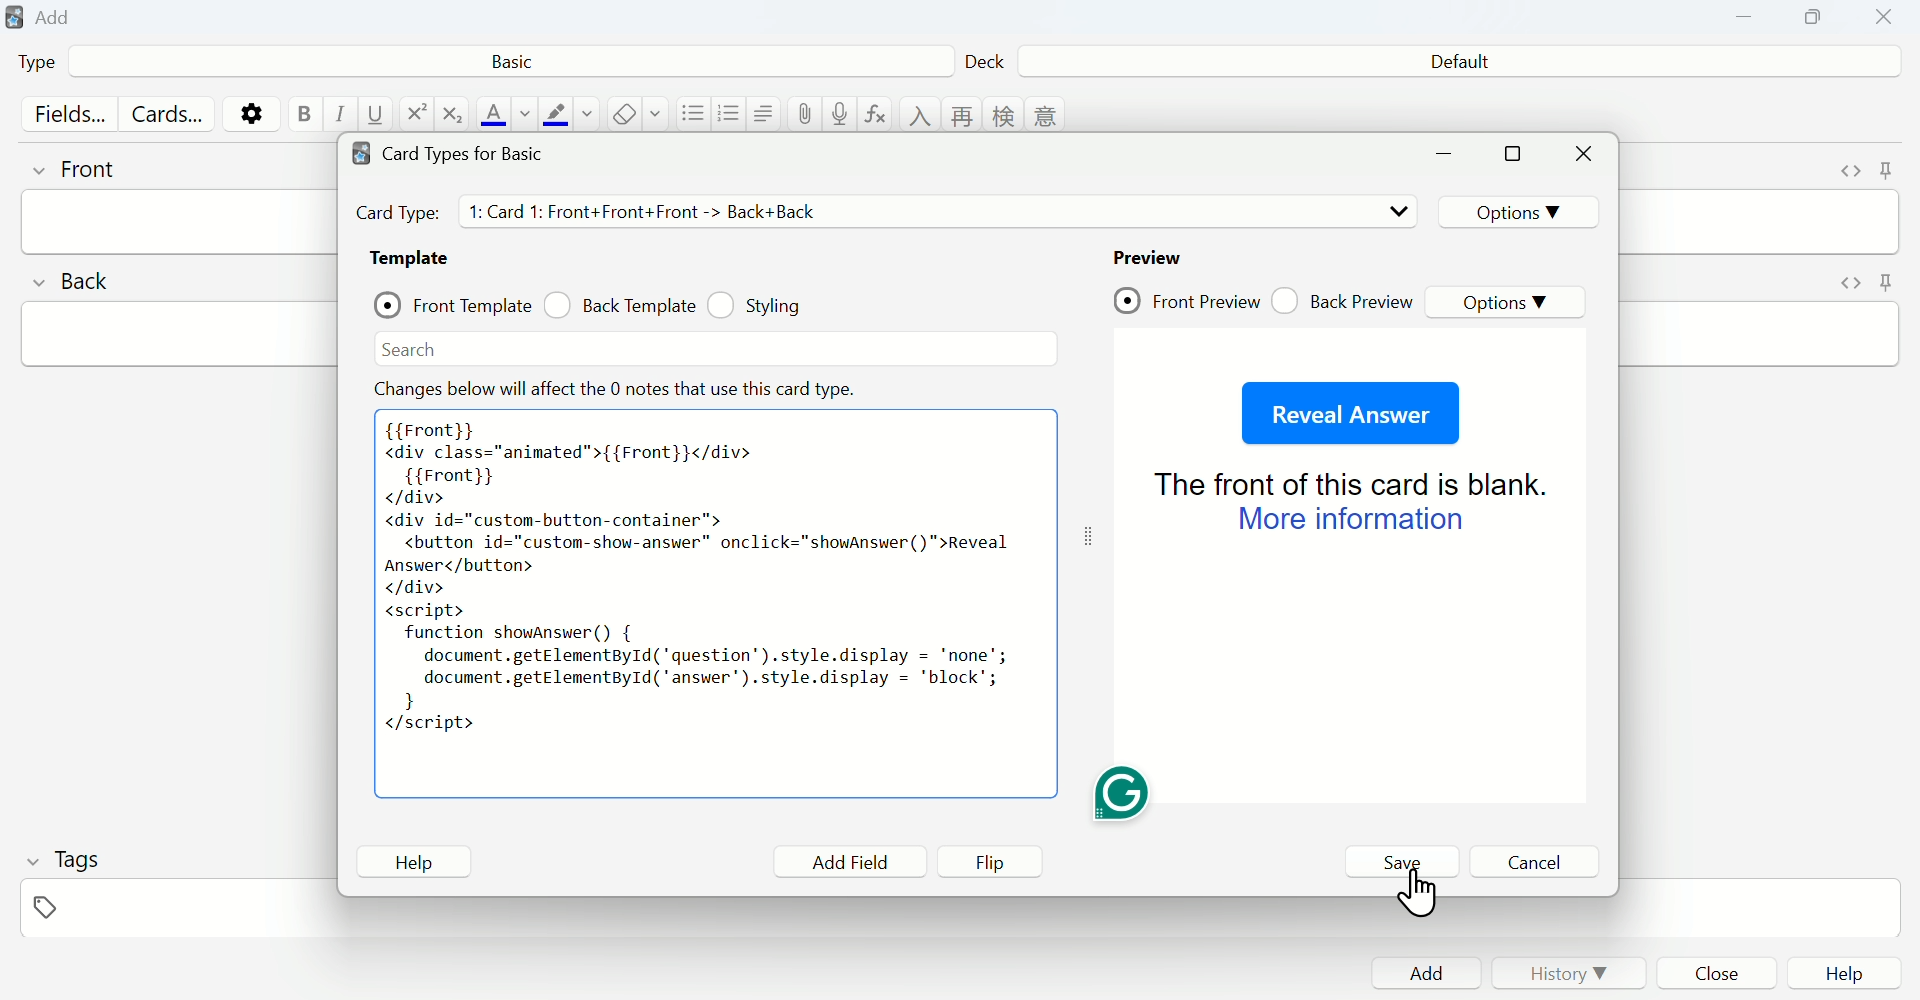 This screenshot has height=1000, width=1920. What do you see at coordinates (960, 114) in the screenshot?
I see `language` at bounding box center [960, 114].